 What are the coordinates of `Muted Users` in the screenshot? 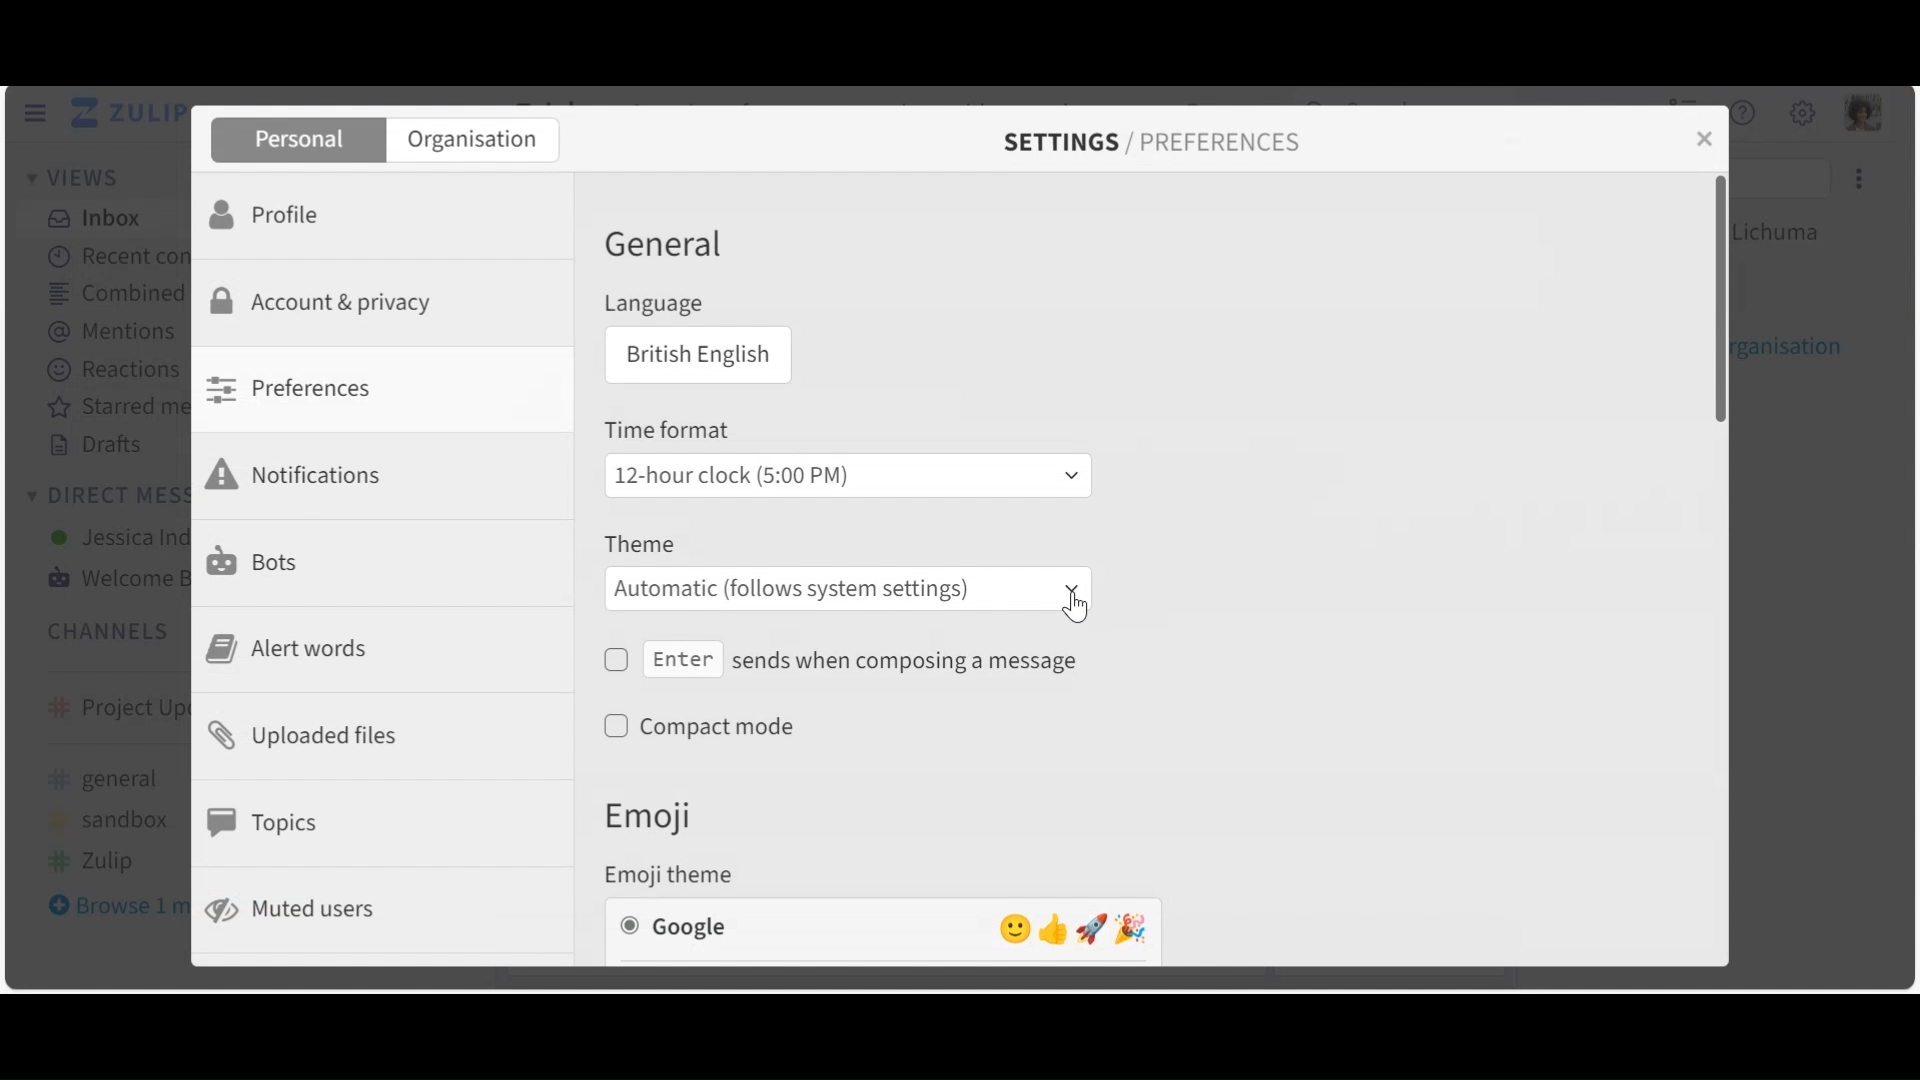 It's located at (304, 908).